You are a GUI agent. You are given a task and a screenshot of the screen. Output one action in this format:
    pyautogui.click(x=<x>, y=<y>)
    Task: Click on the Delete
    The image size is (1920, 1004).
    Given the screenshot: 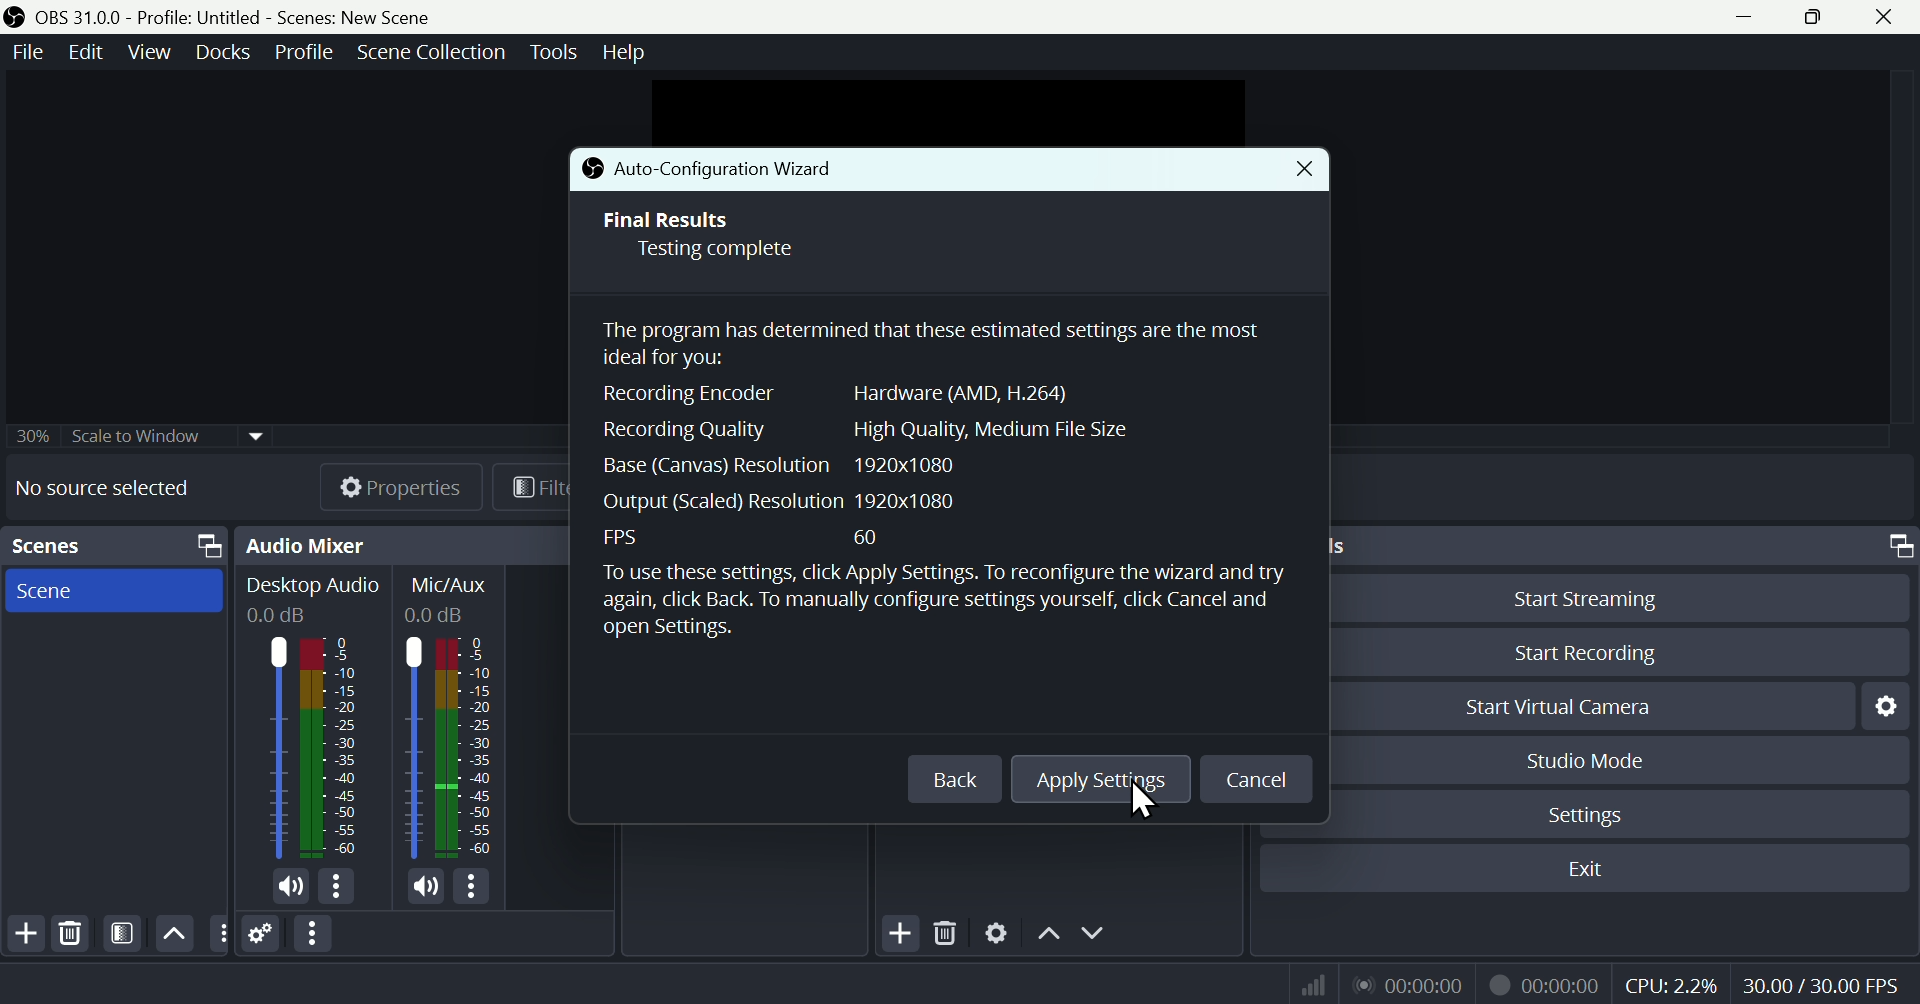 What is the action you would take?
    pyautogui.click(x=72, y=933)
    